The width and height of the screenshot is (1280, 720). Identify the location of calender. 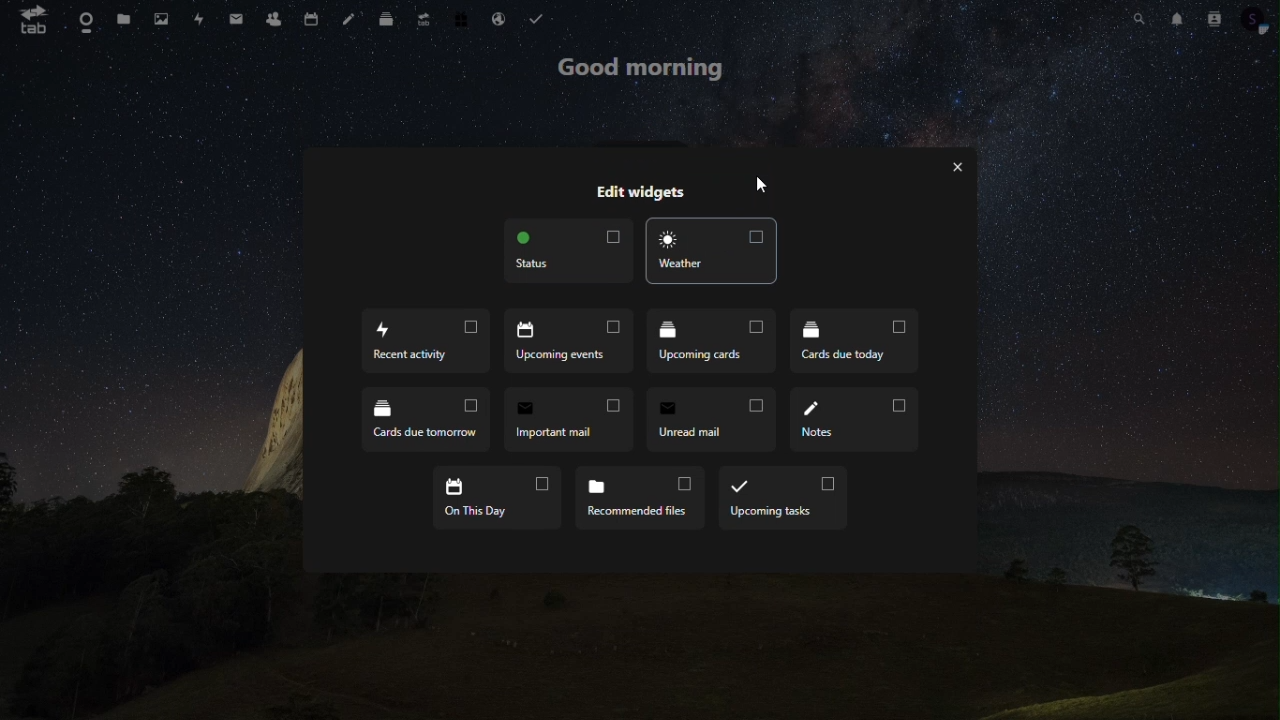
(313, 21).